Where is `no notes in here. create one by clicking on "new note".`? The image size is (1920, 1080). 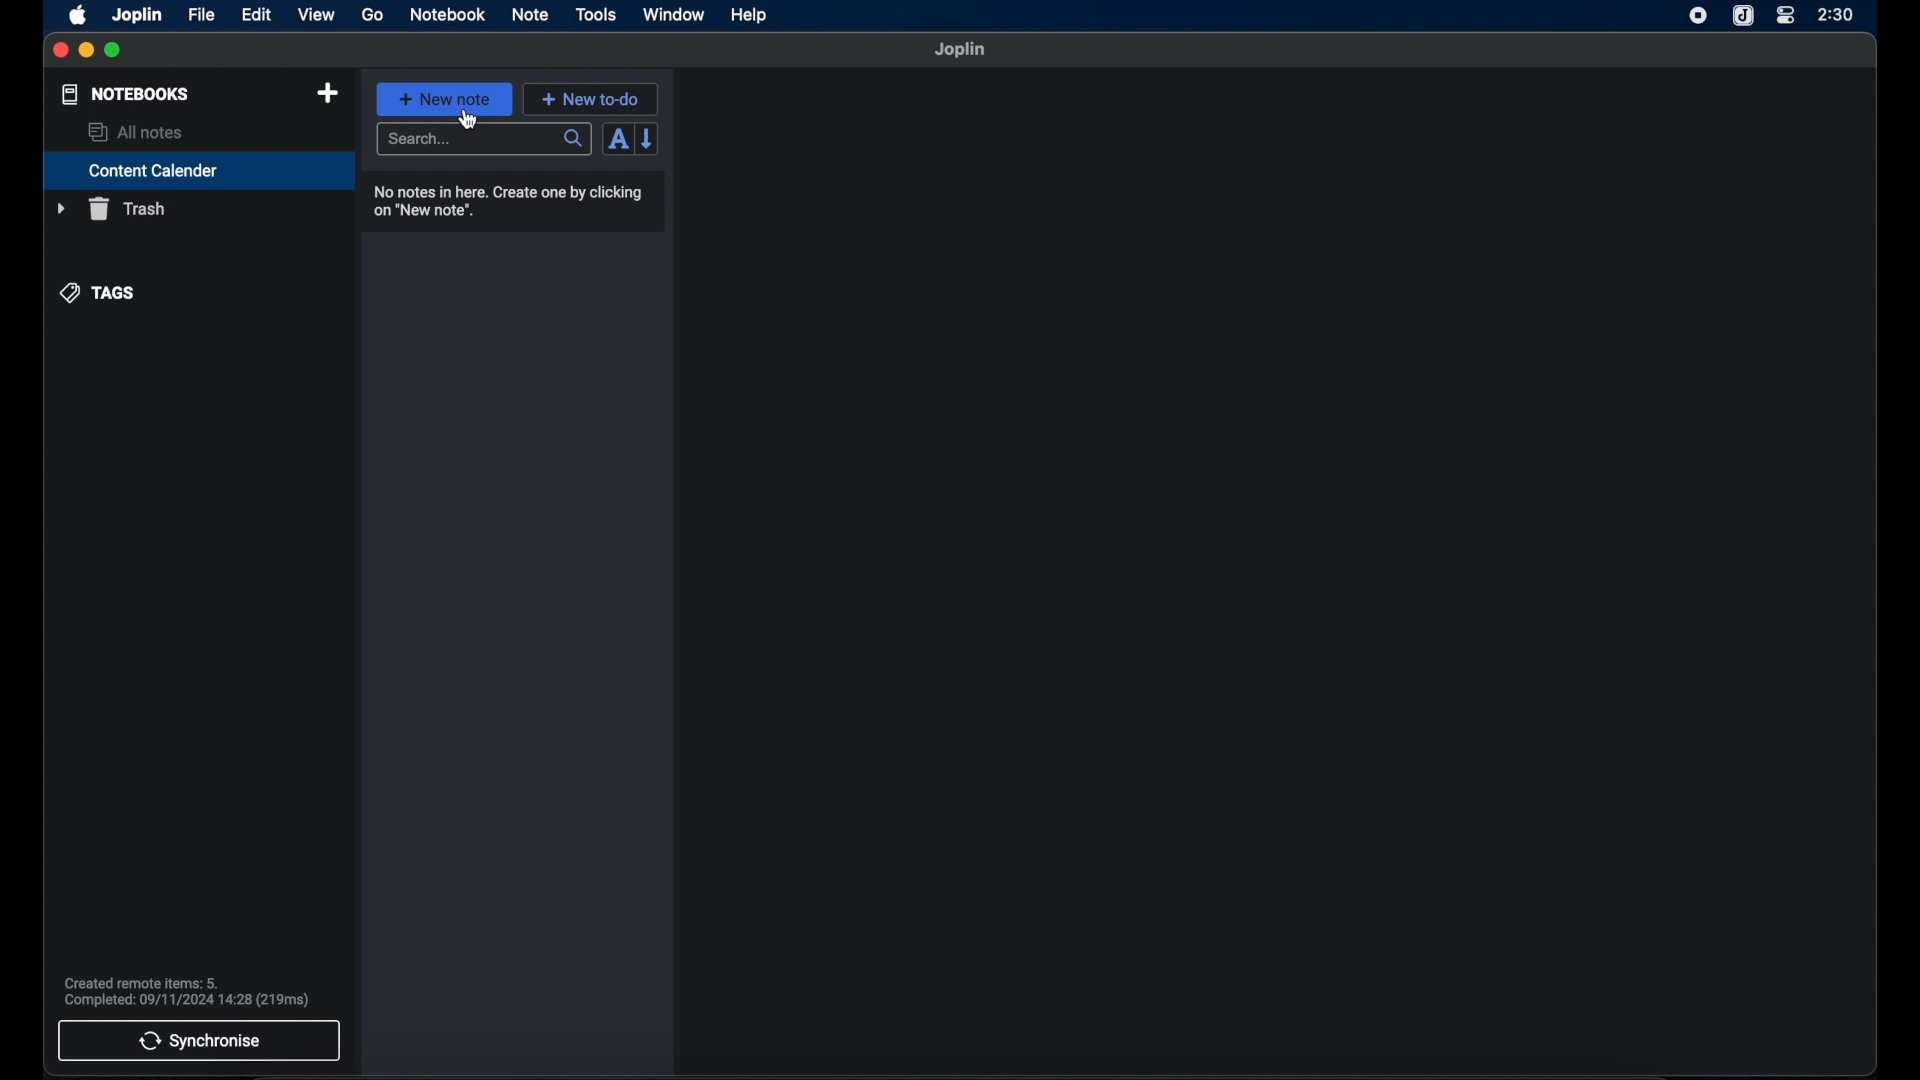
no notes in here. create one by clicking on "new note". is located at coordinates (506, 201).